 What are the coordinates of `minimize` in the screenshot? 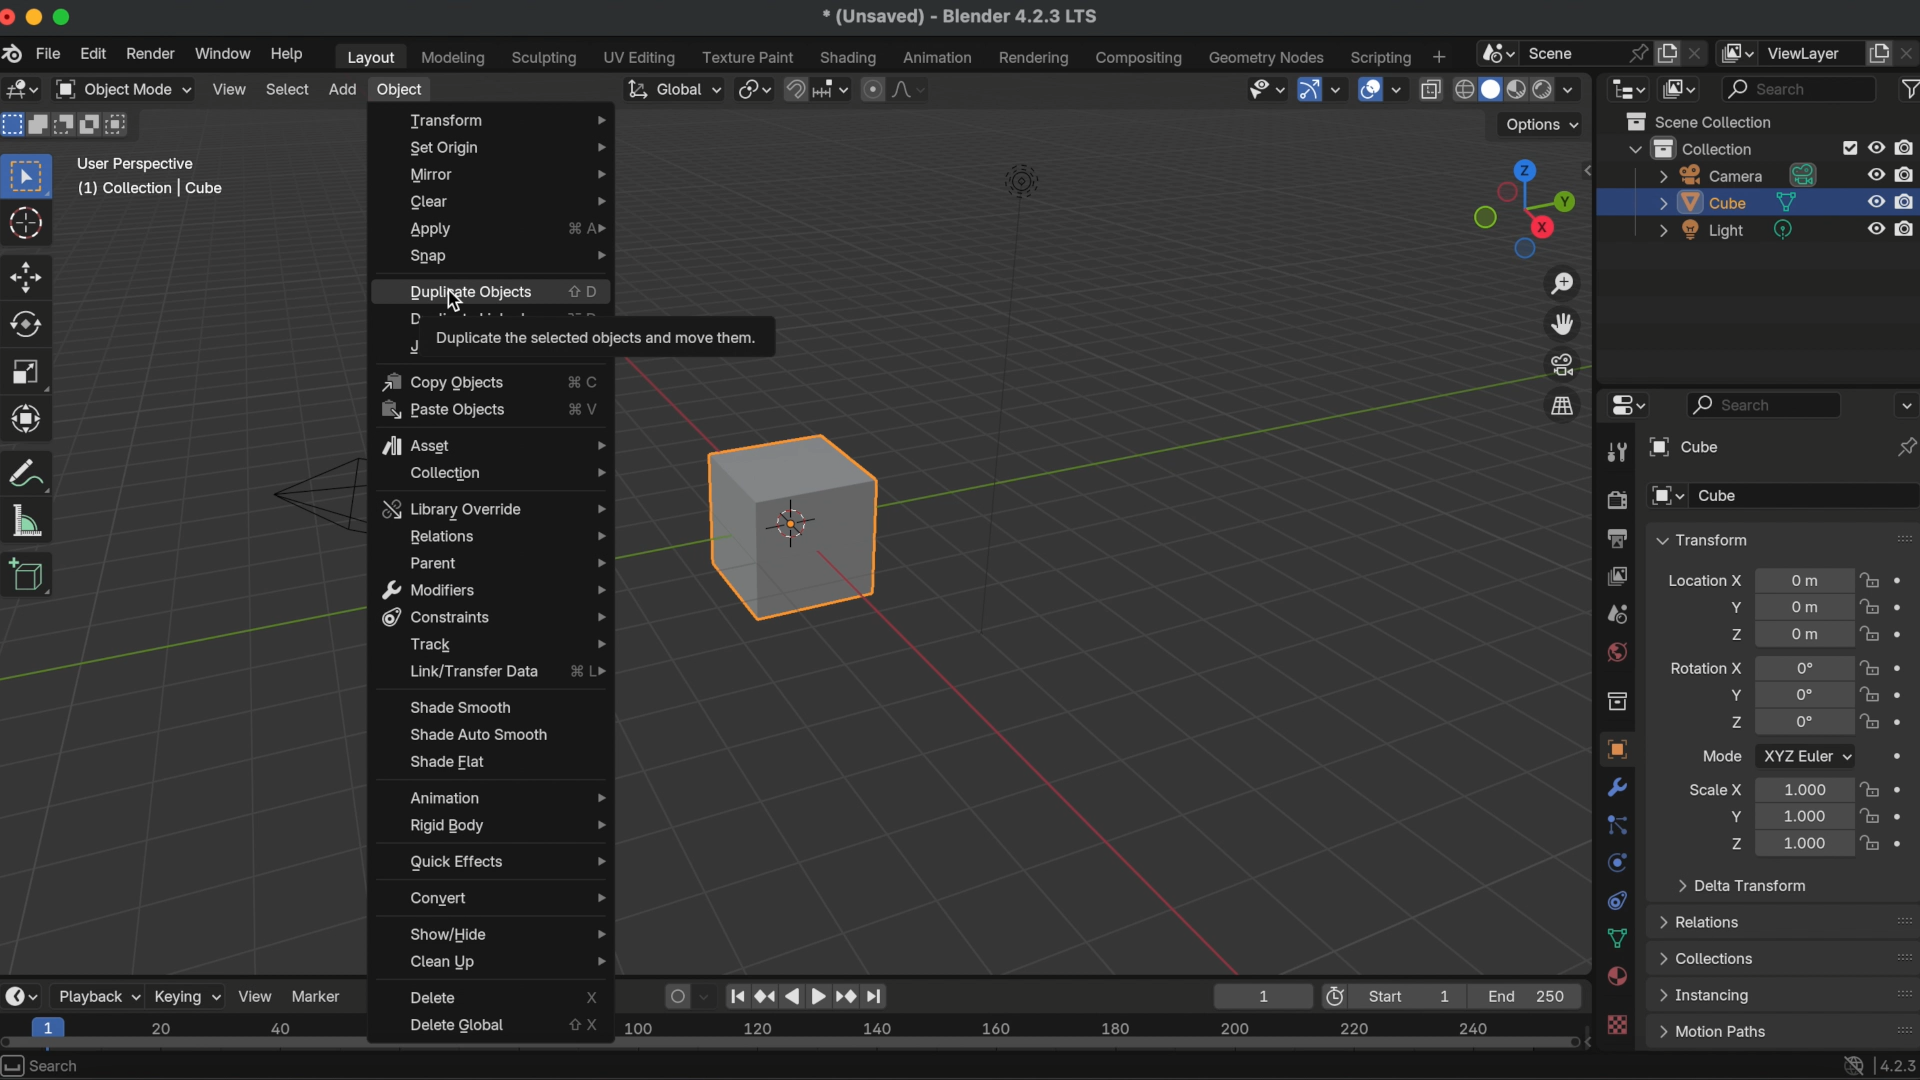 It's located at (38, 17).